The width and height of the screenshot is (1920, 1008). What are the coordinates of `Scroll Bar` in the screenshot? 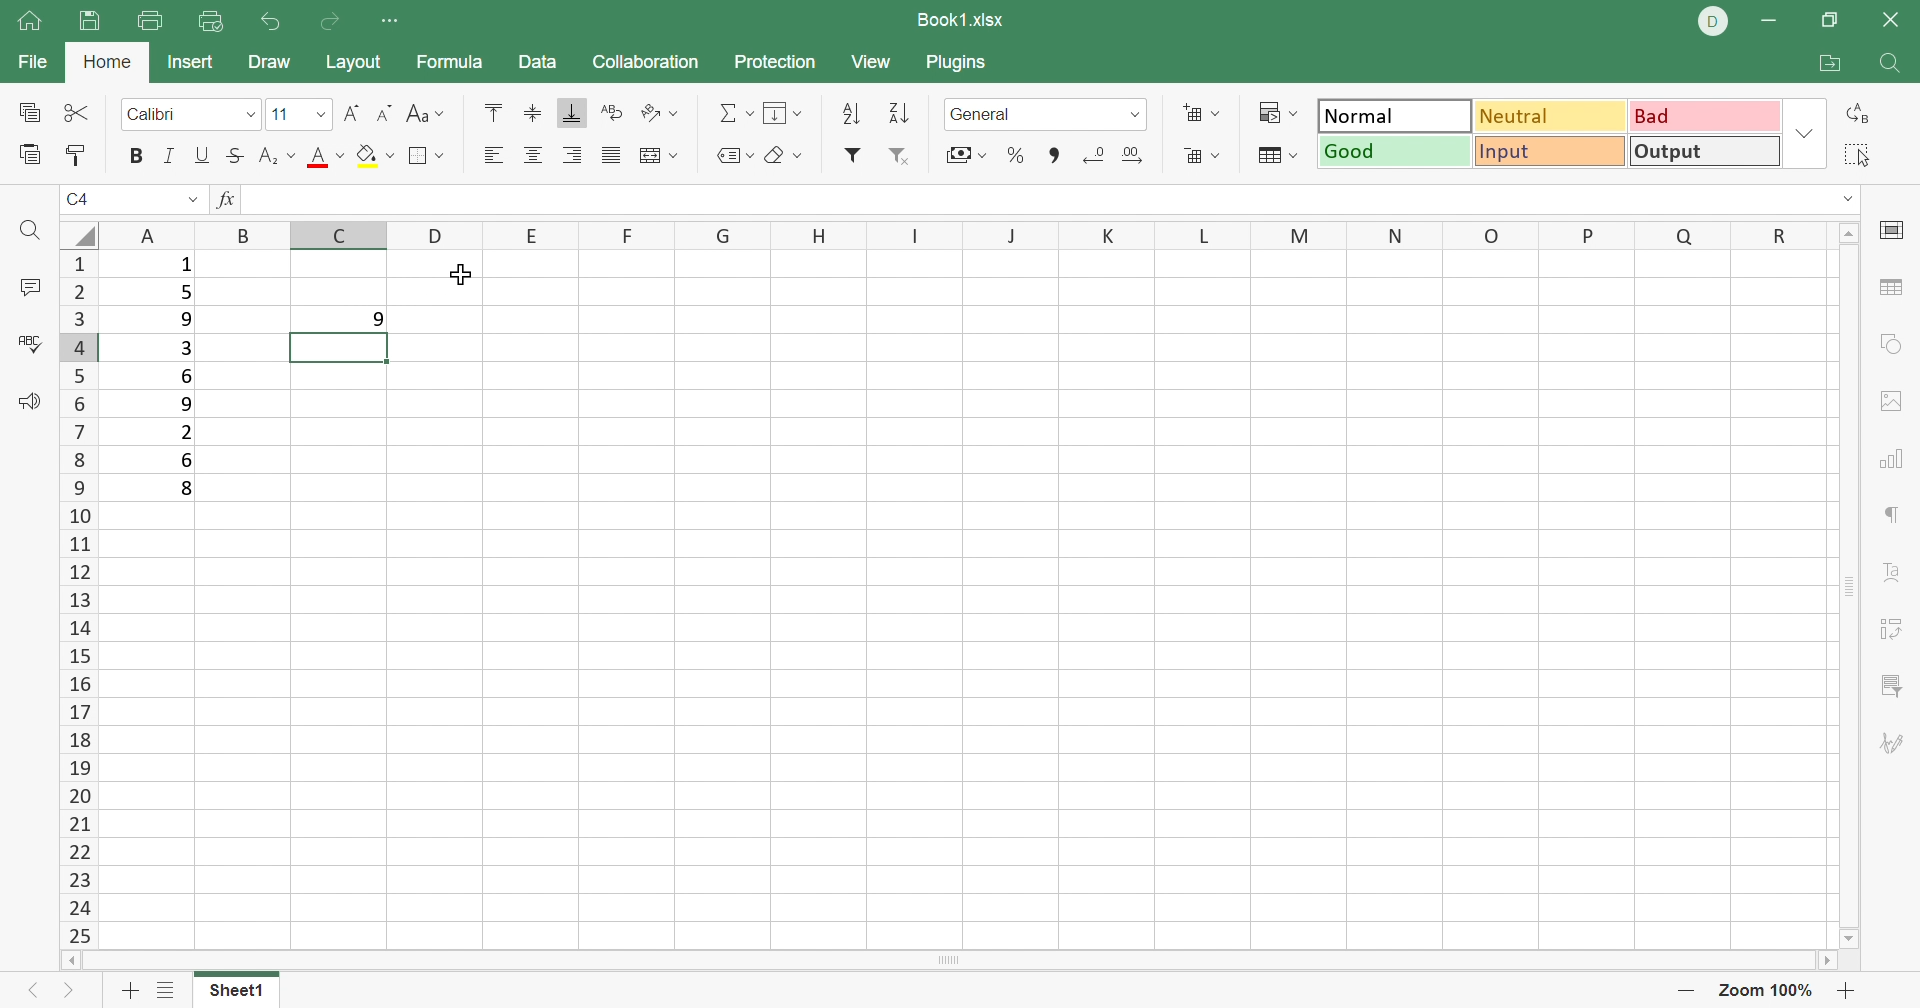 It's located at (956, 962).